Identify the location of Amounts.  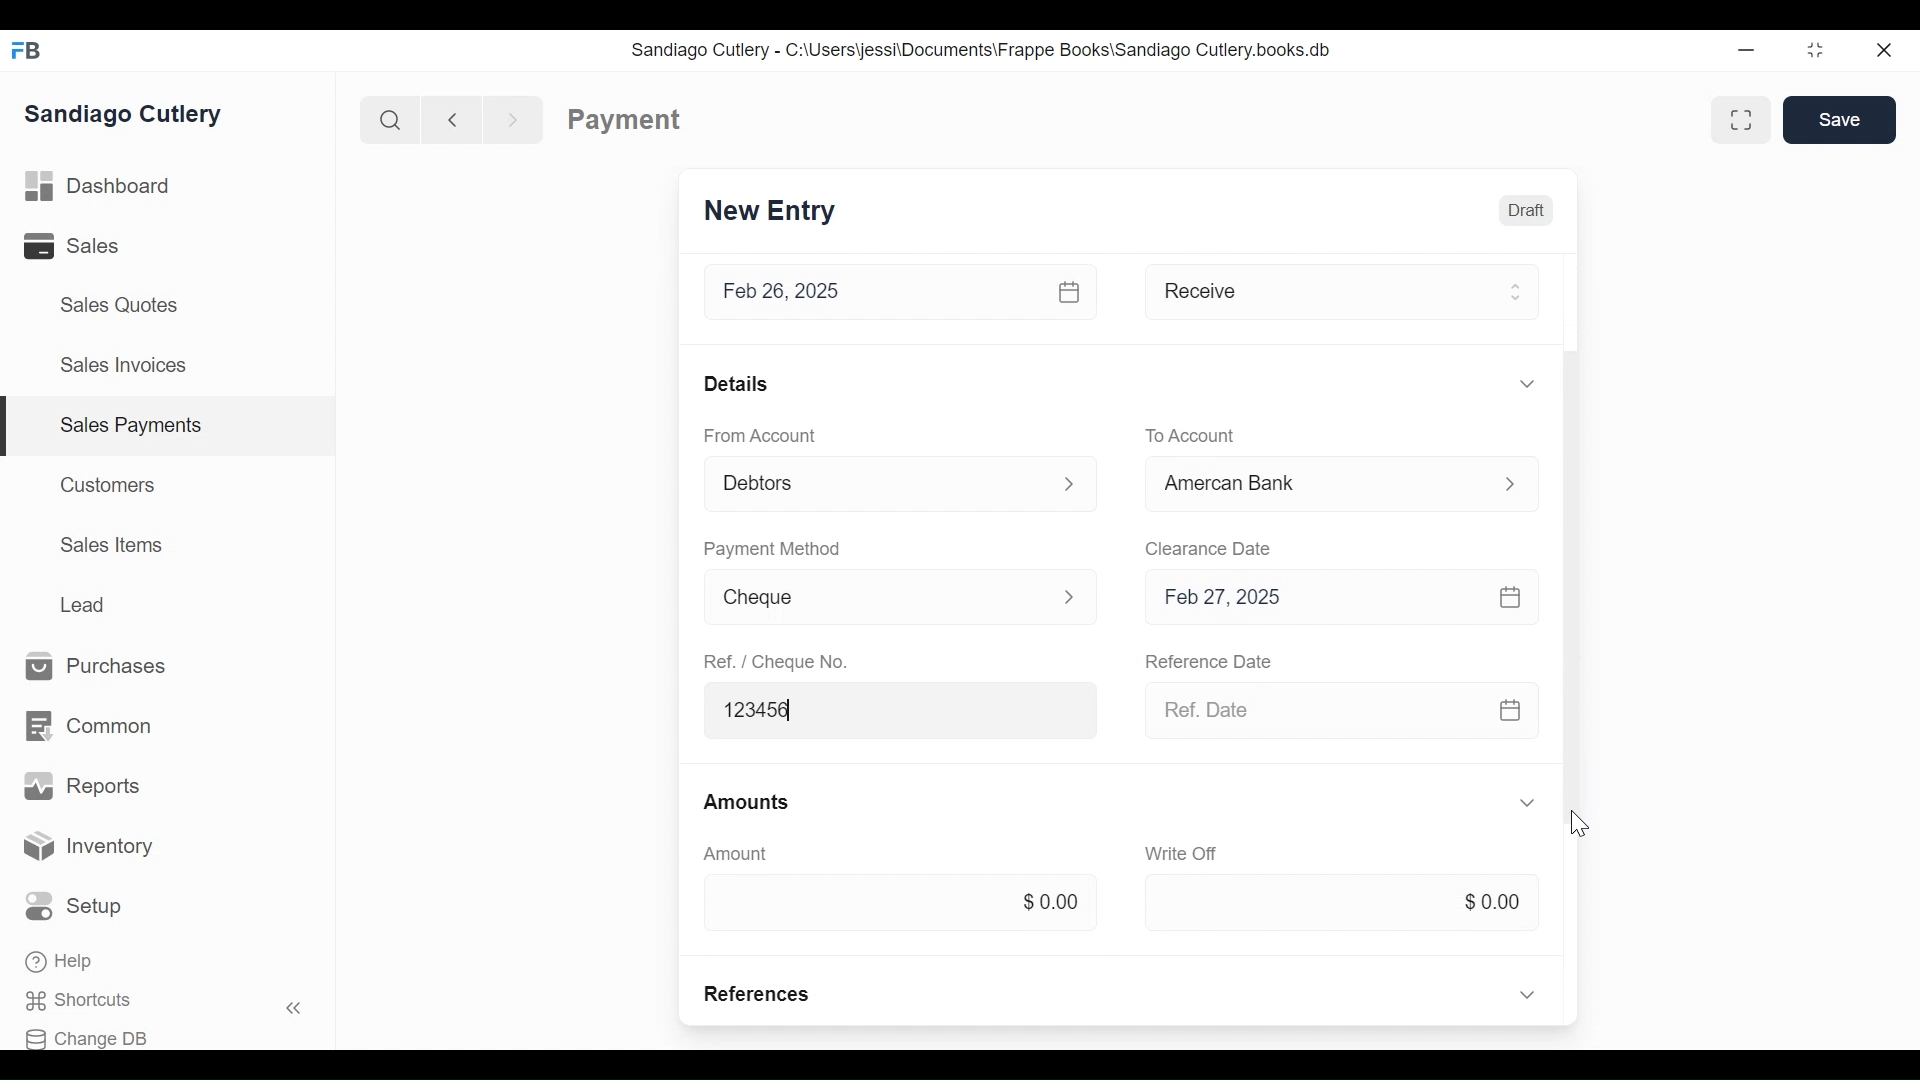
(749, 803).